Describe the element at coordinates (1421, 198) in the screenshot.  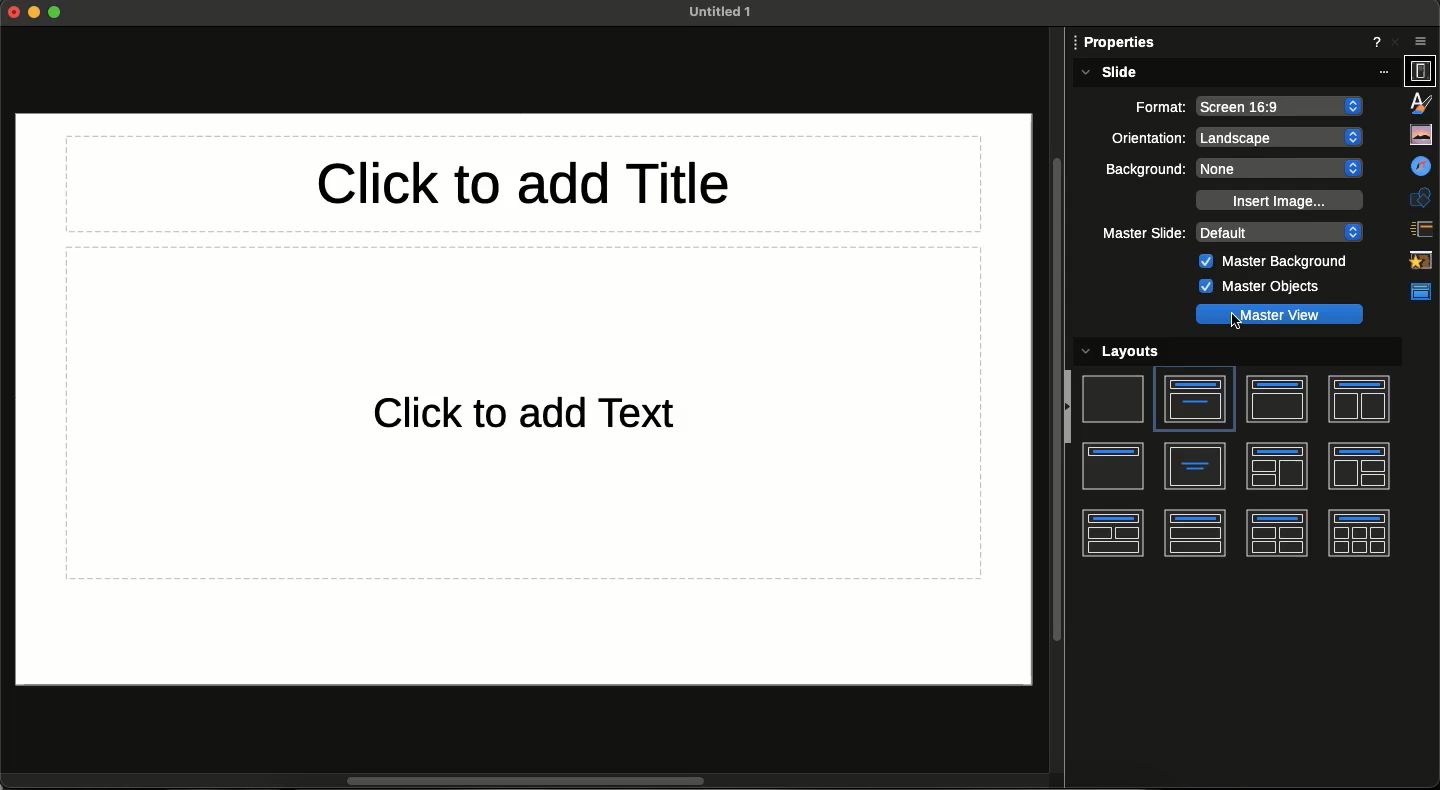
I see `Shapes` at that location.